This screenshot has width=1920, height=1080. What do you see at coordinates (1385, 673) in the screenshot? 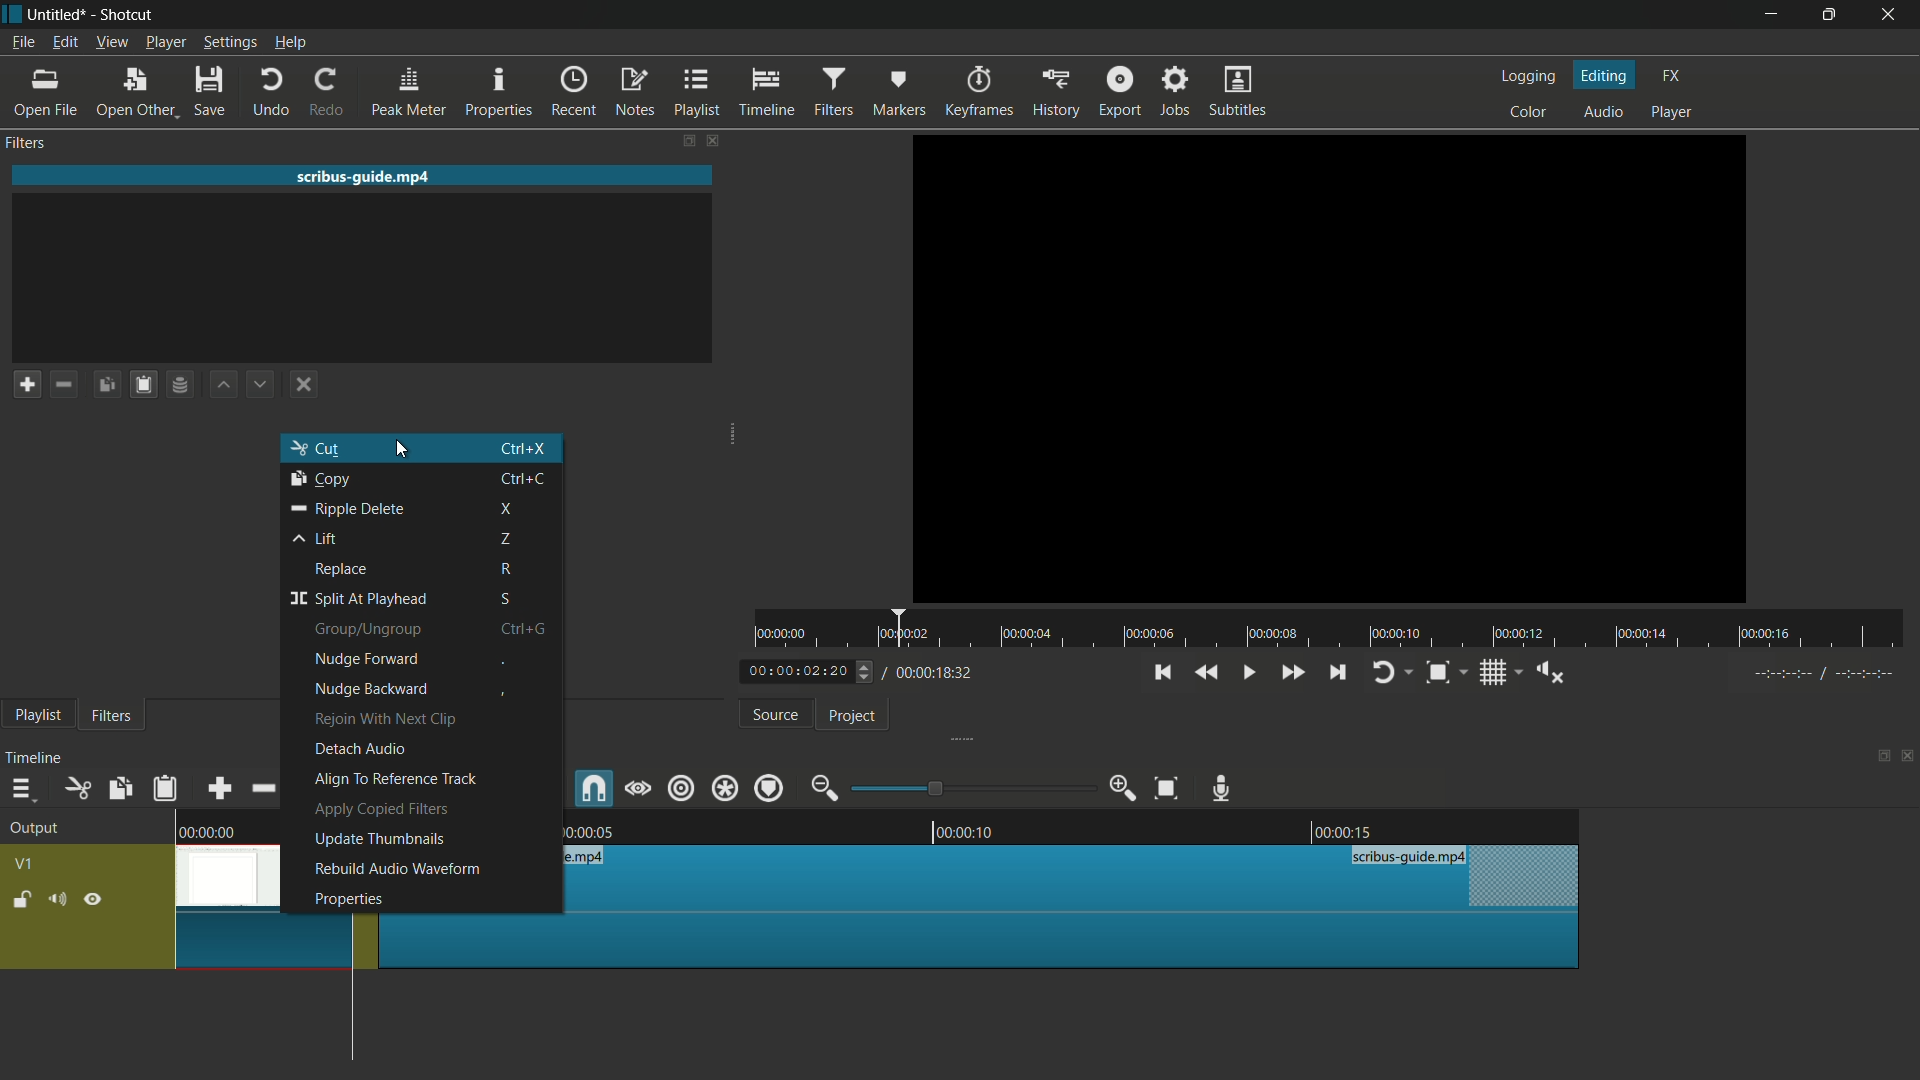
I see `toggle player looping` at bounding box center [1385, 673].